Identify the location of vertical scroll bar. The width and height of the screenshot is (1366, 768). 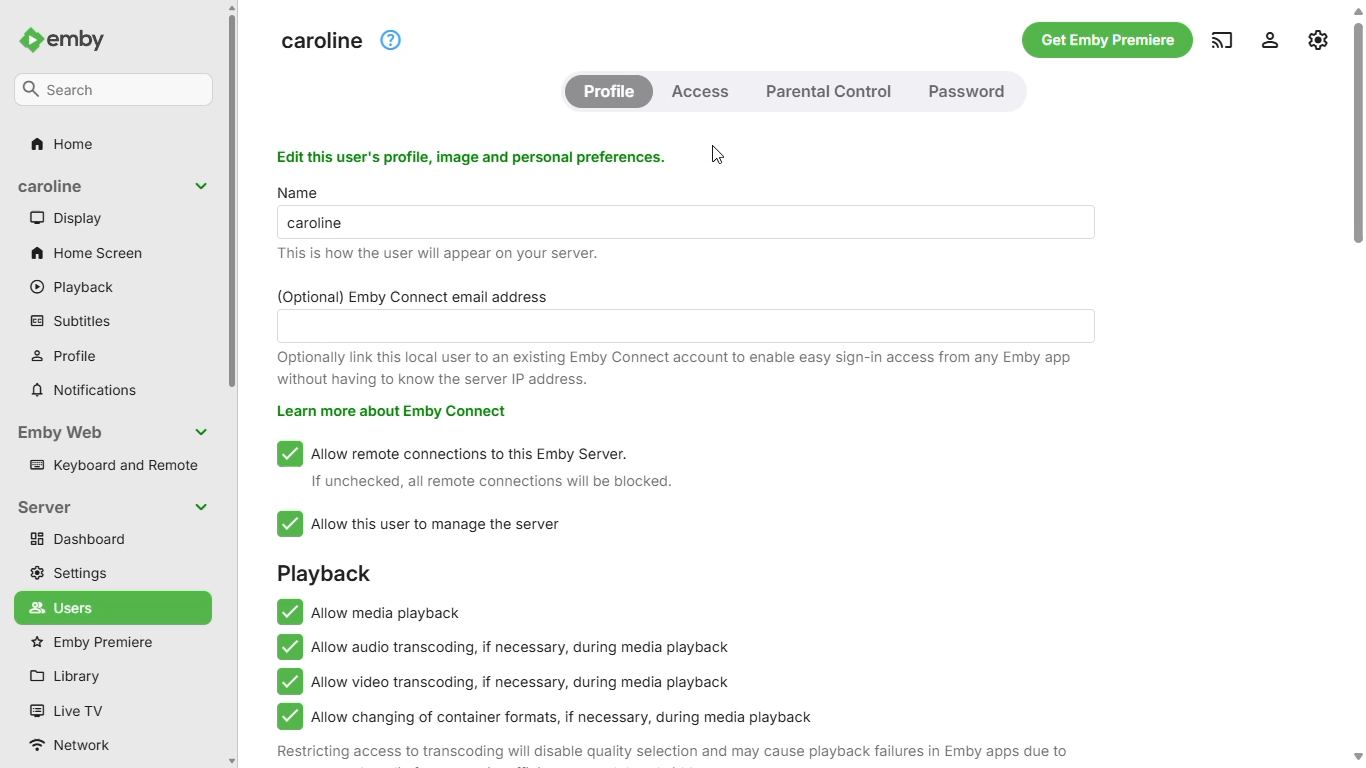
(1357, 383).